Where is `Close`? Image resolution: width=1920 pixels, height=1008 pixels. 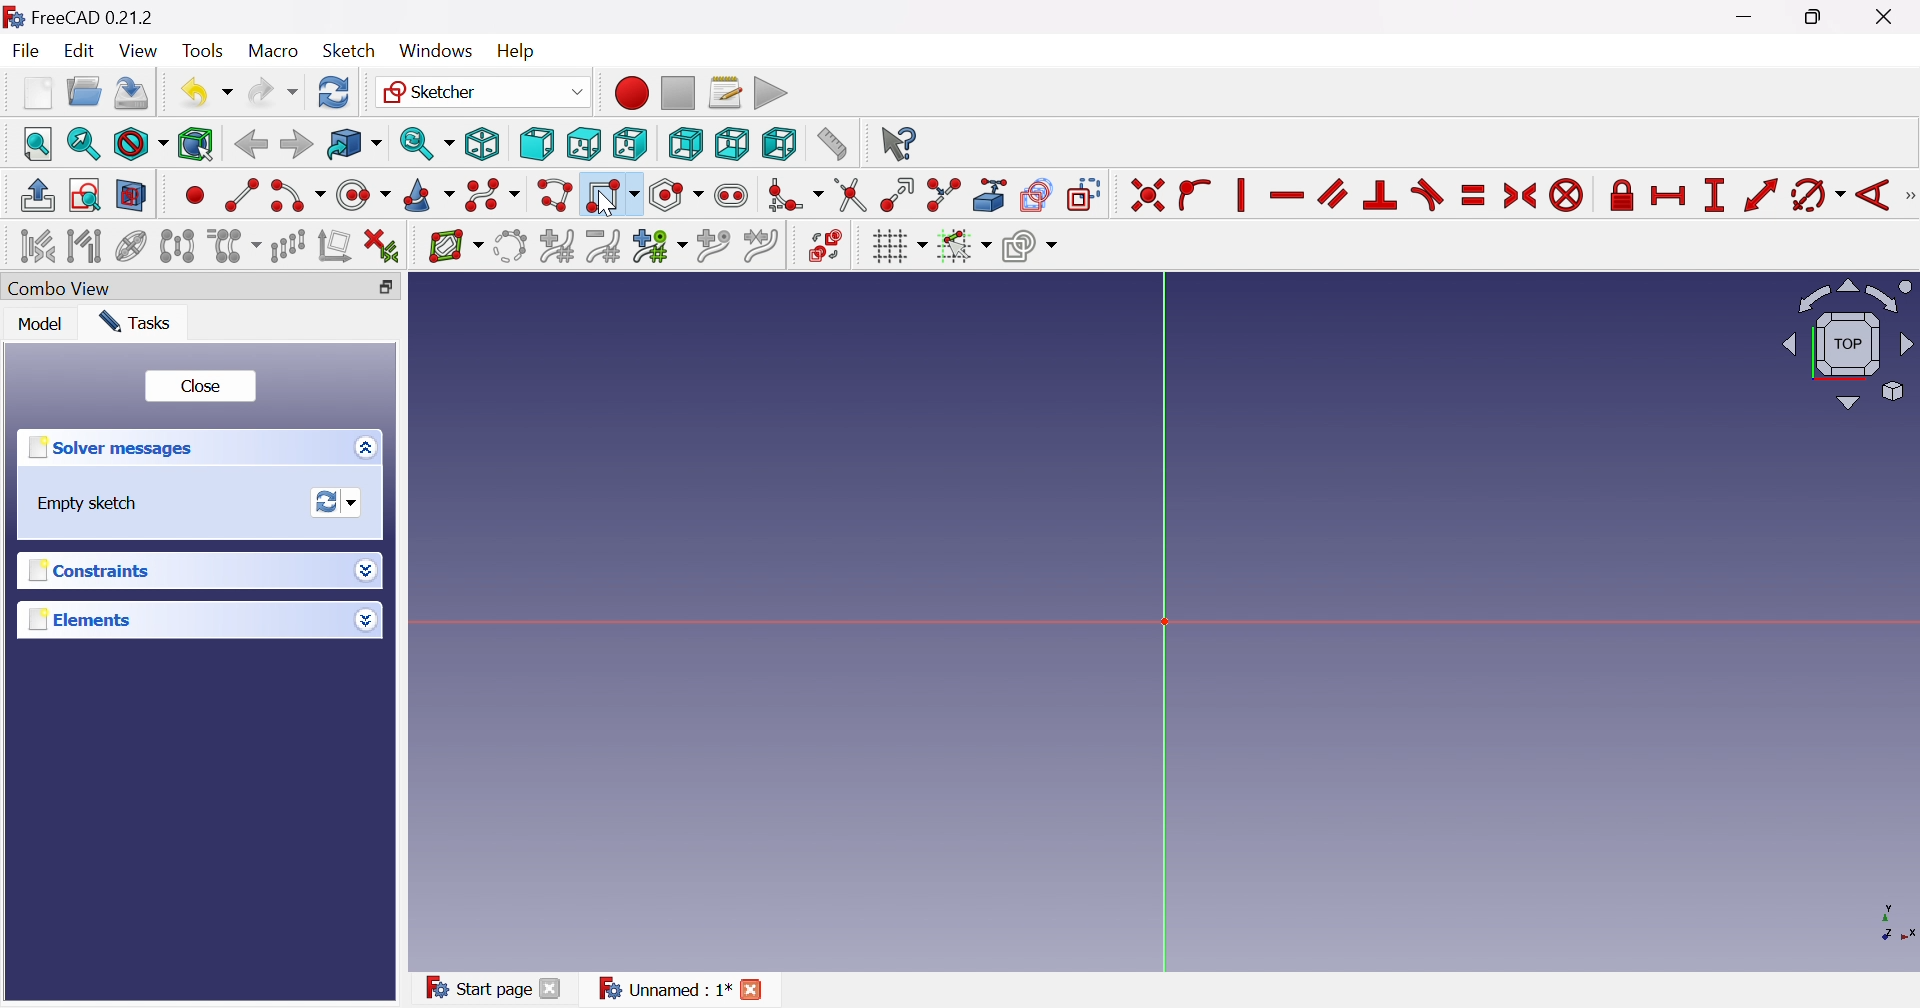 Close is located at coordinates (760, 987).